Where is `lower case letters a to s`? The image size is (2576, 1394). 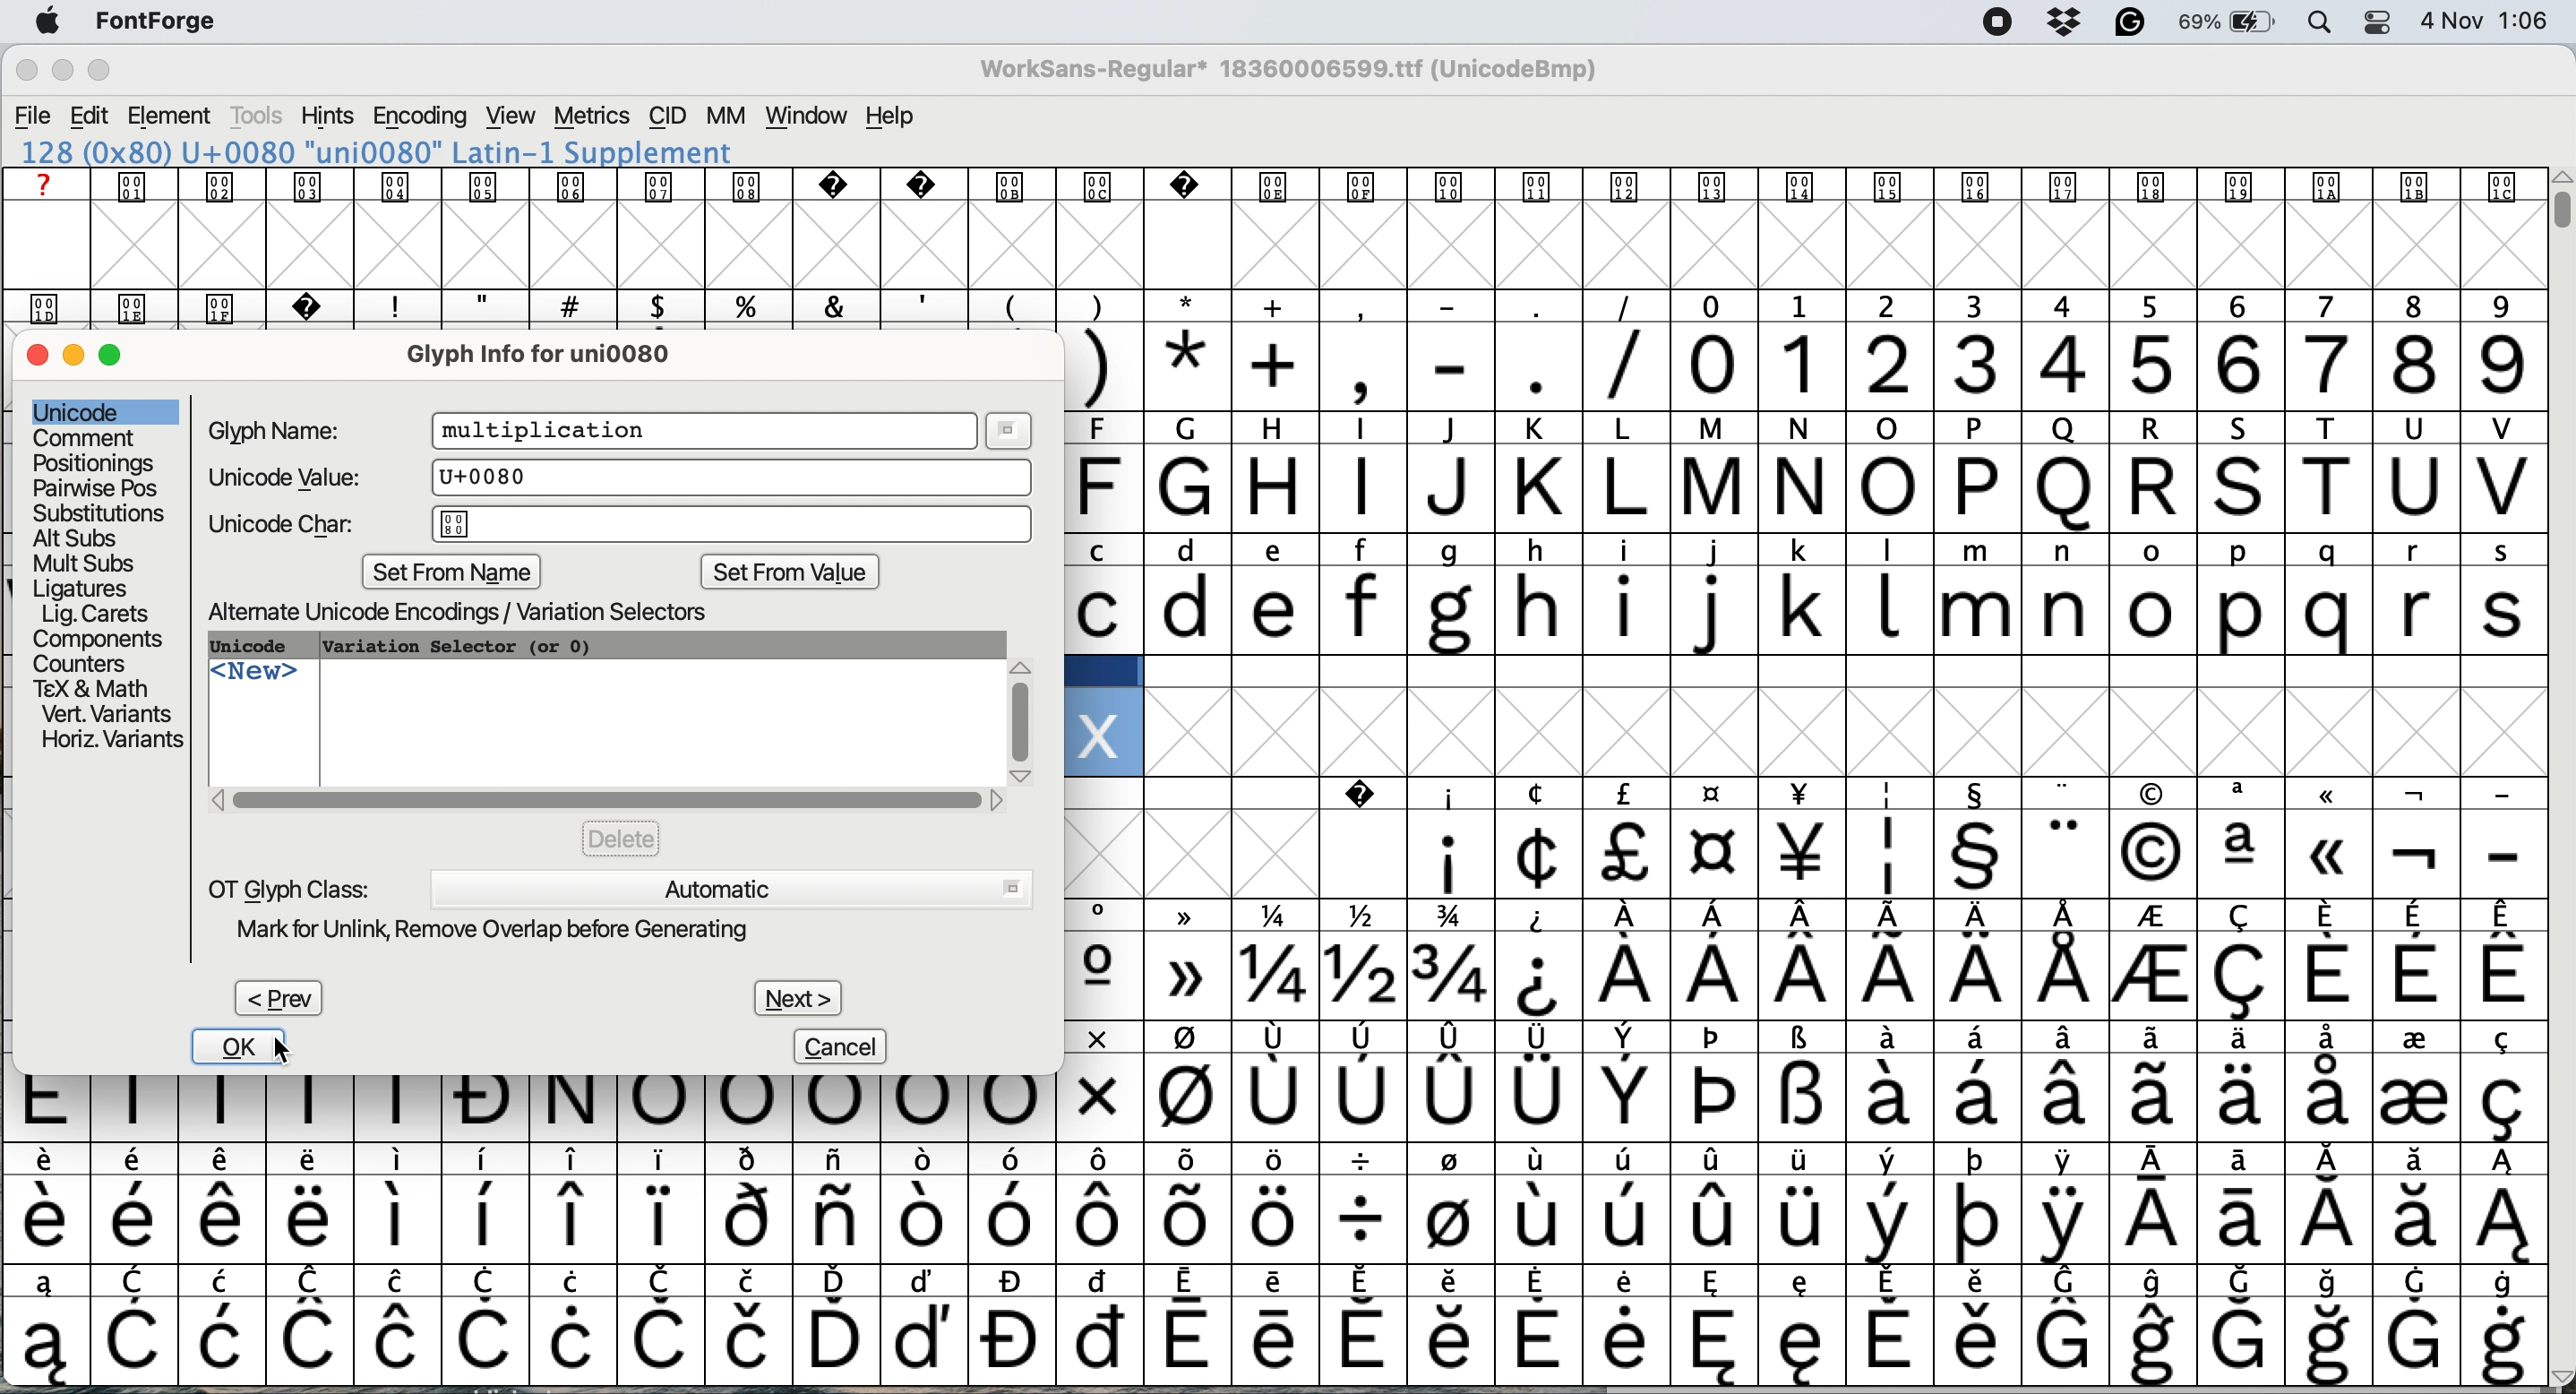 lower case letters a to s is located at coordinates (1802, 609).